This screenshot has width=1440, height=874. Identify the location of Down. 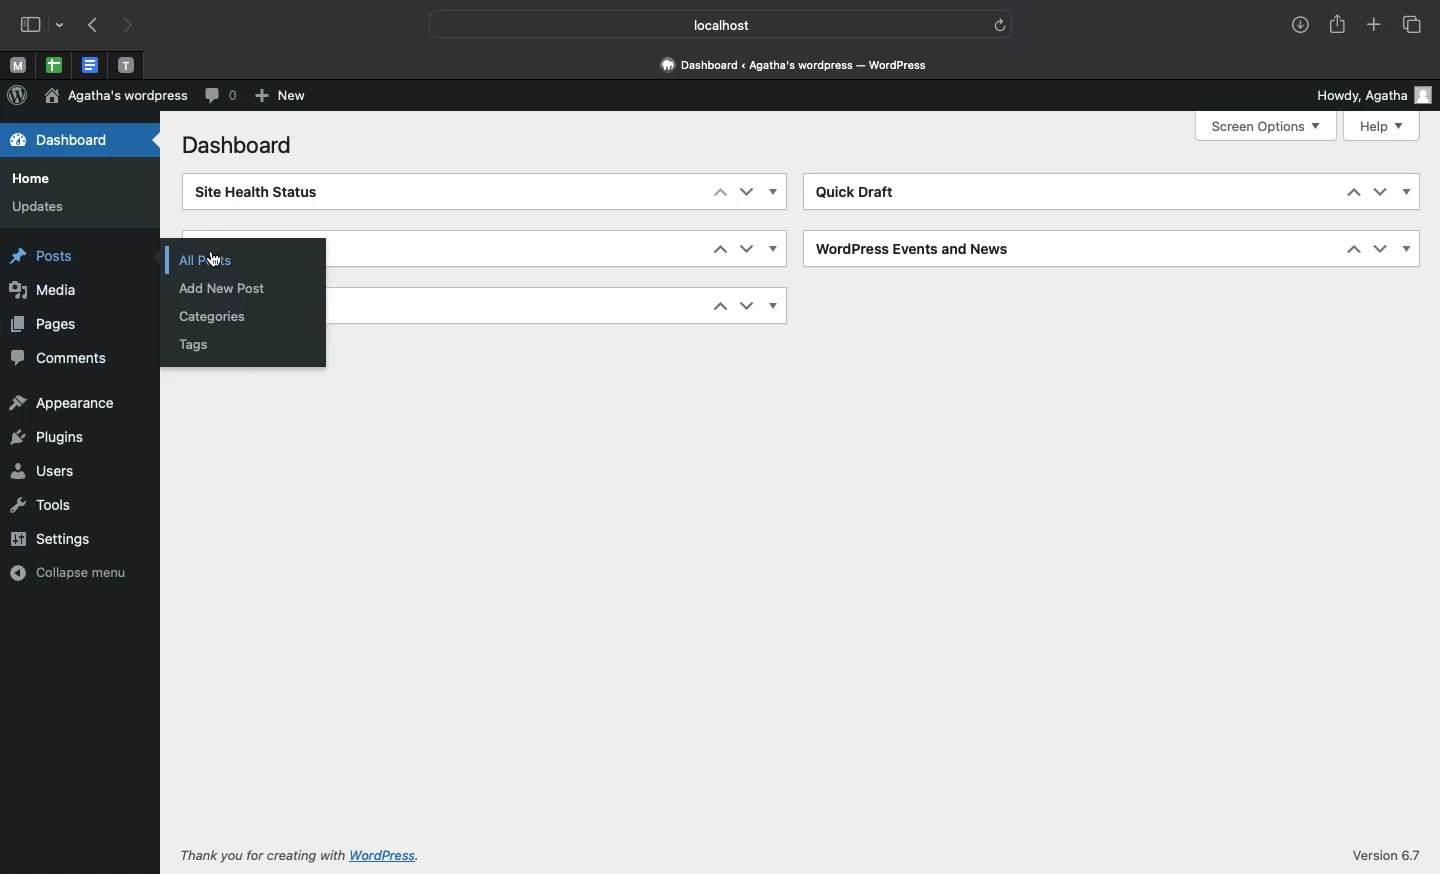
(747, 192).